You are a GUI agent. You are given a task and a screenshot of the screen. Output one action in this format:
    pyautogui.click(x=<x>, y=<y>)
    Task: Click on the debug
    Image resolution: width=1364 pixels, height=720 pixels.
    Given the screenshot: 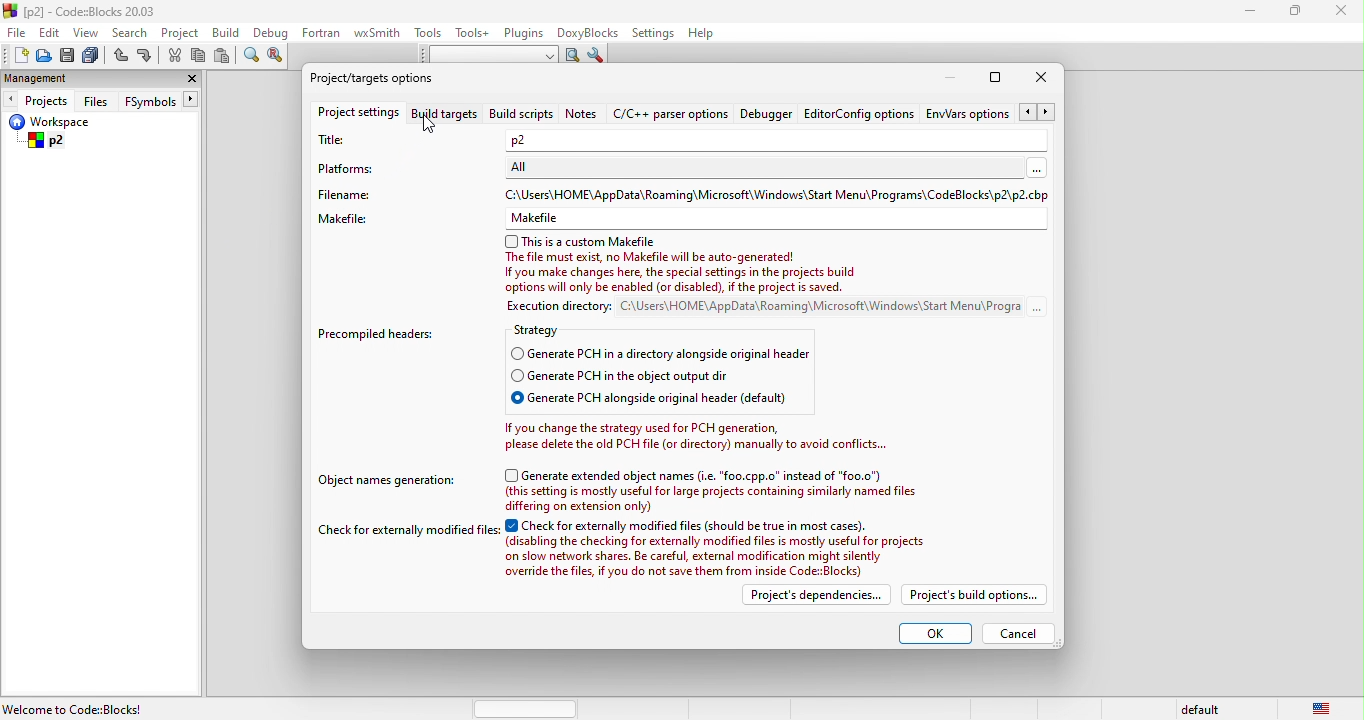 What is the action you would take?
    pyautogui.click(x=272, y=33)
    